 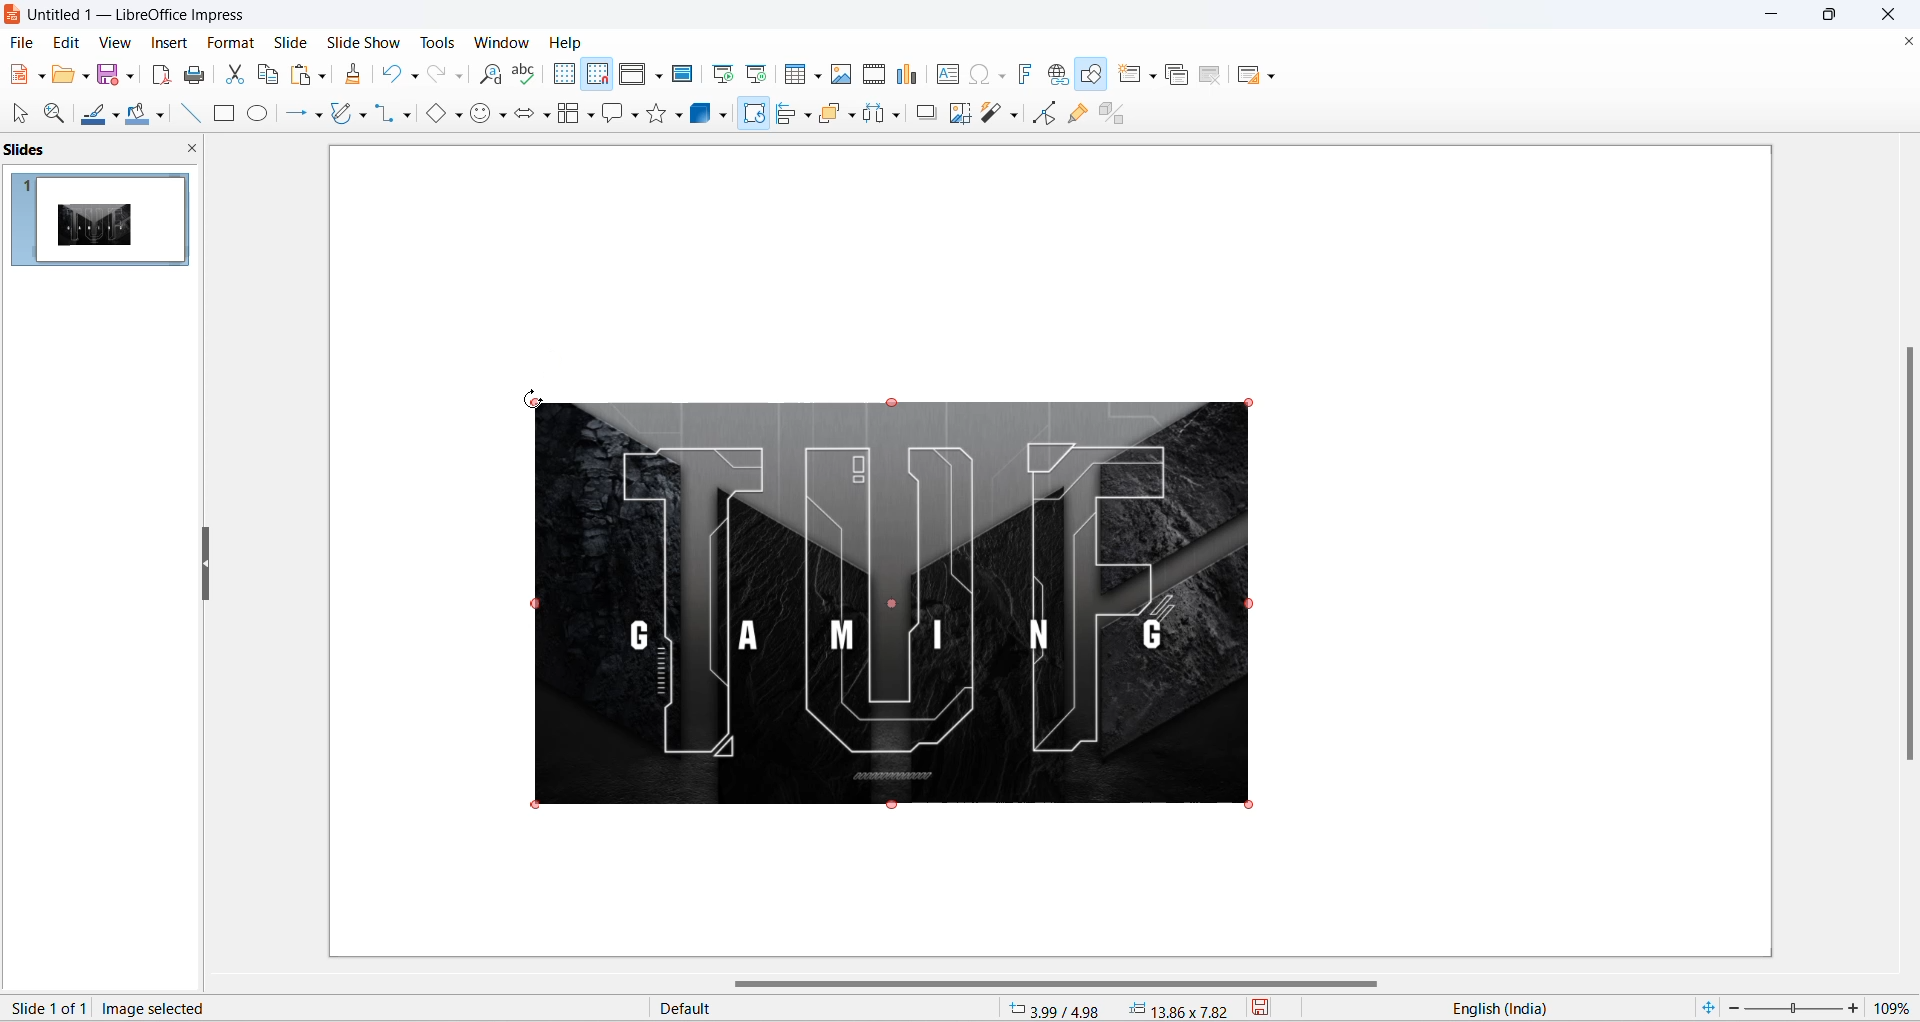 What do you see at coordinates (1047, 112) in the screenshot?
I see `toggle edit mode icon` at bounding box center [1047, 112].